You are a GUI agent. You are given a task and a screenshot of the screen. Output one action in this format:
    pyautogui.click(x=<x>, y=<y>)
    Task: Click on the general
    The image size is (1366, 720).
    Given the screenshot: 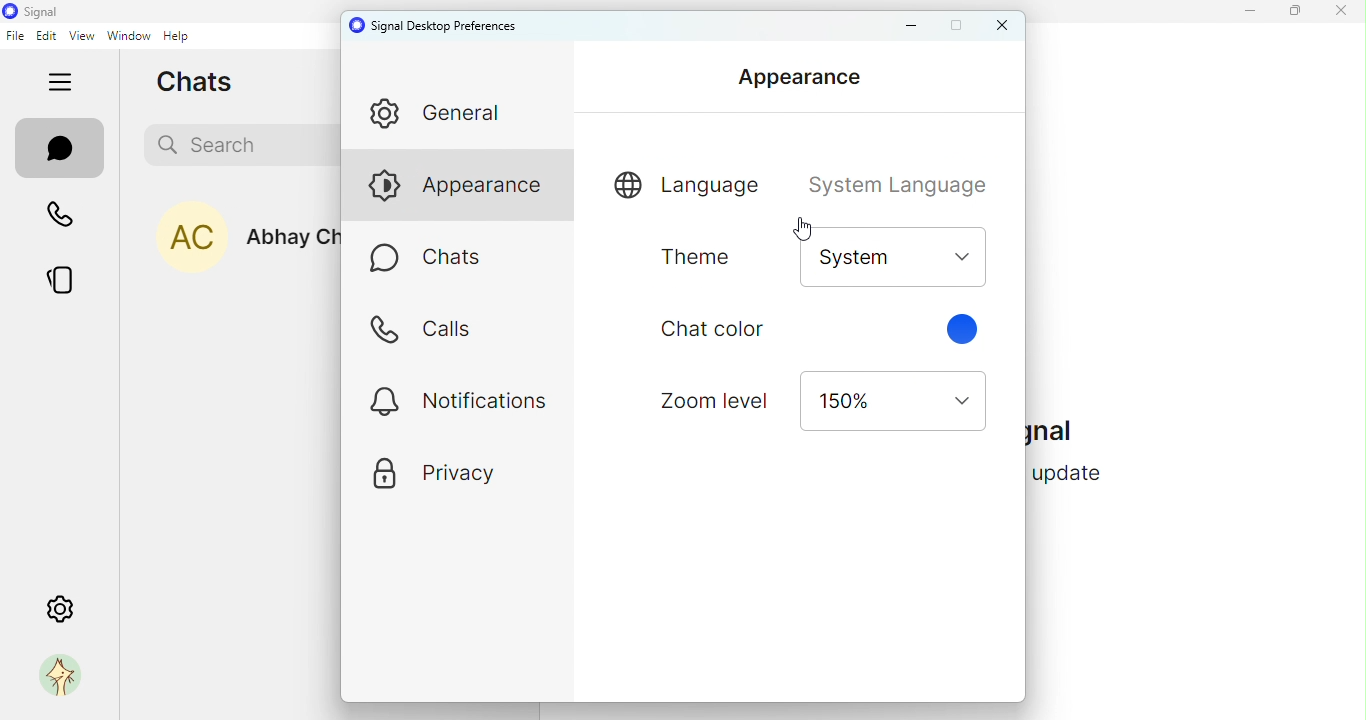 What is the action you would take?
    pyautogui.click(x=453, y=114)
    